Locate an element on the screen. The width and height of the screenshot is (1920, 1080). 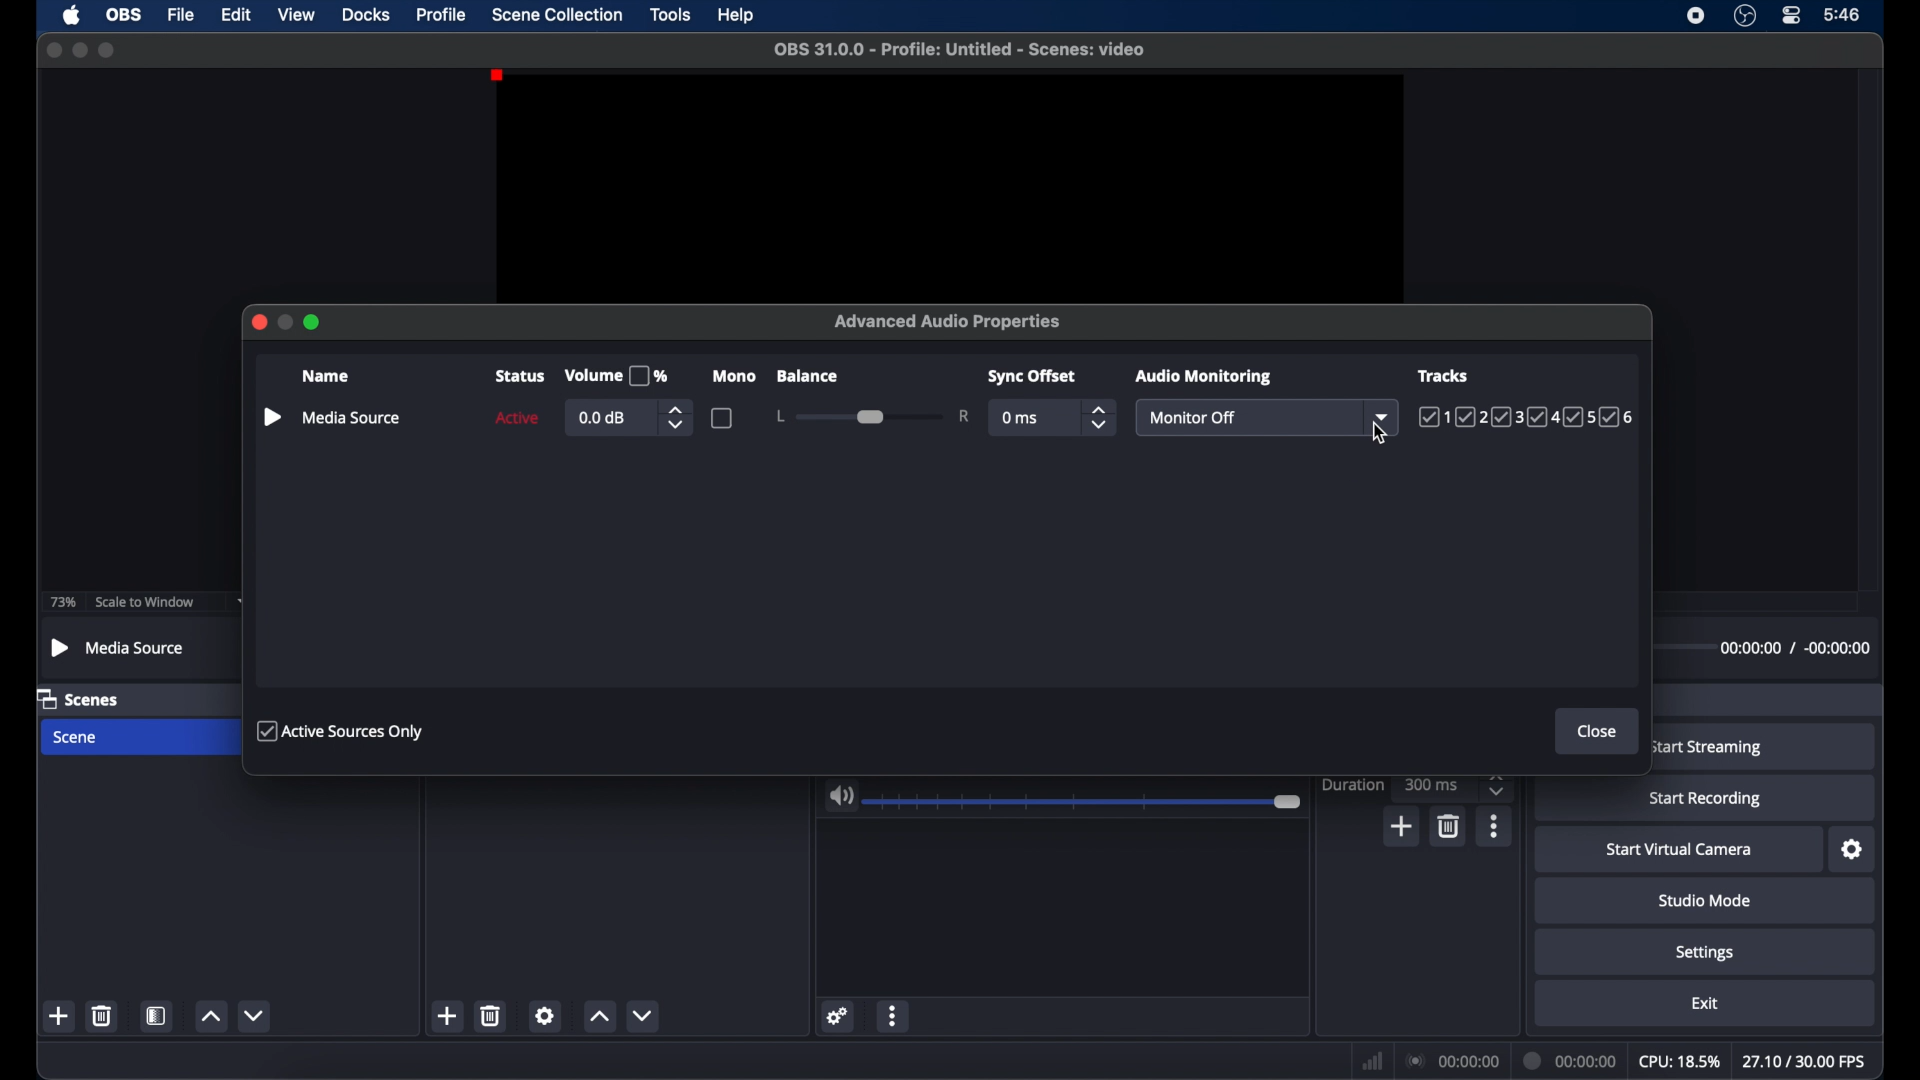
close is located at coordinates (1598, 731).